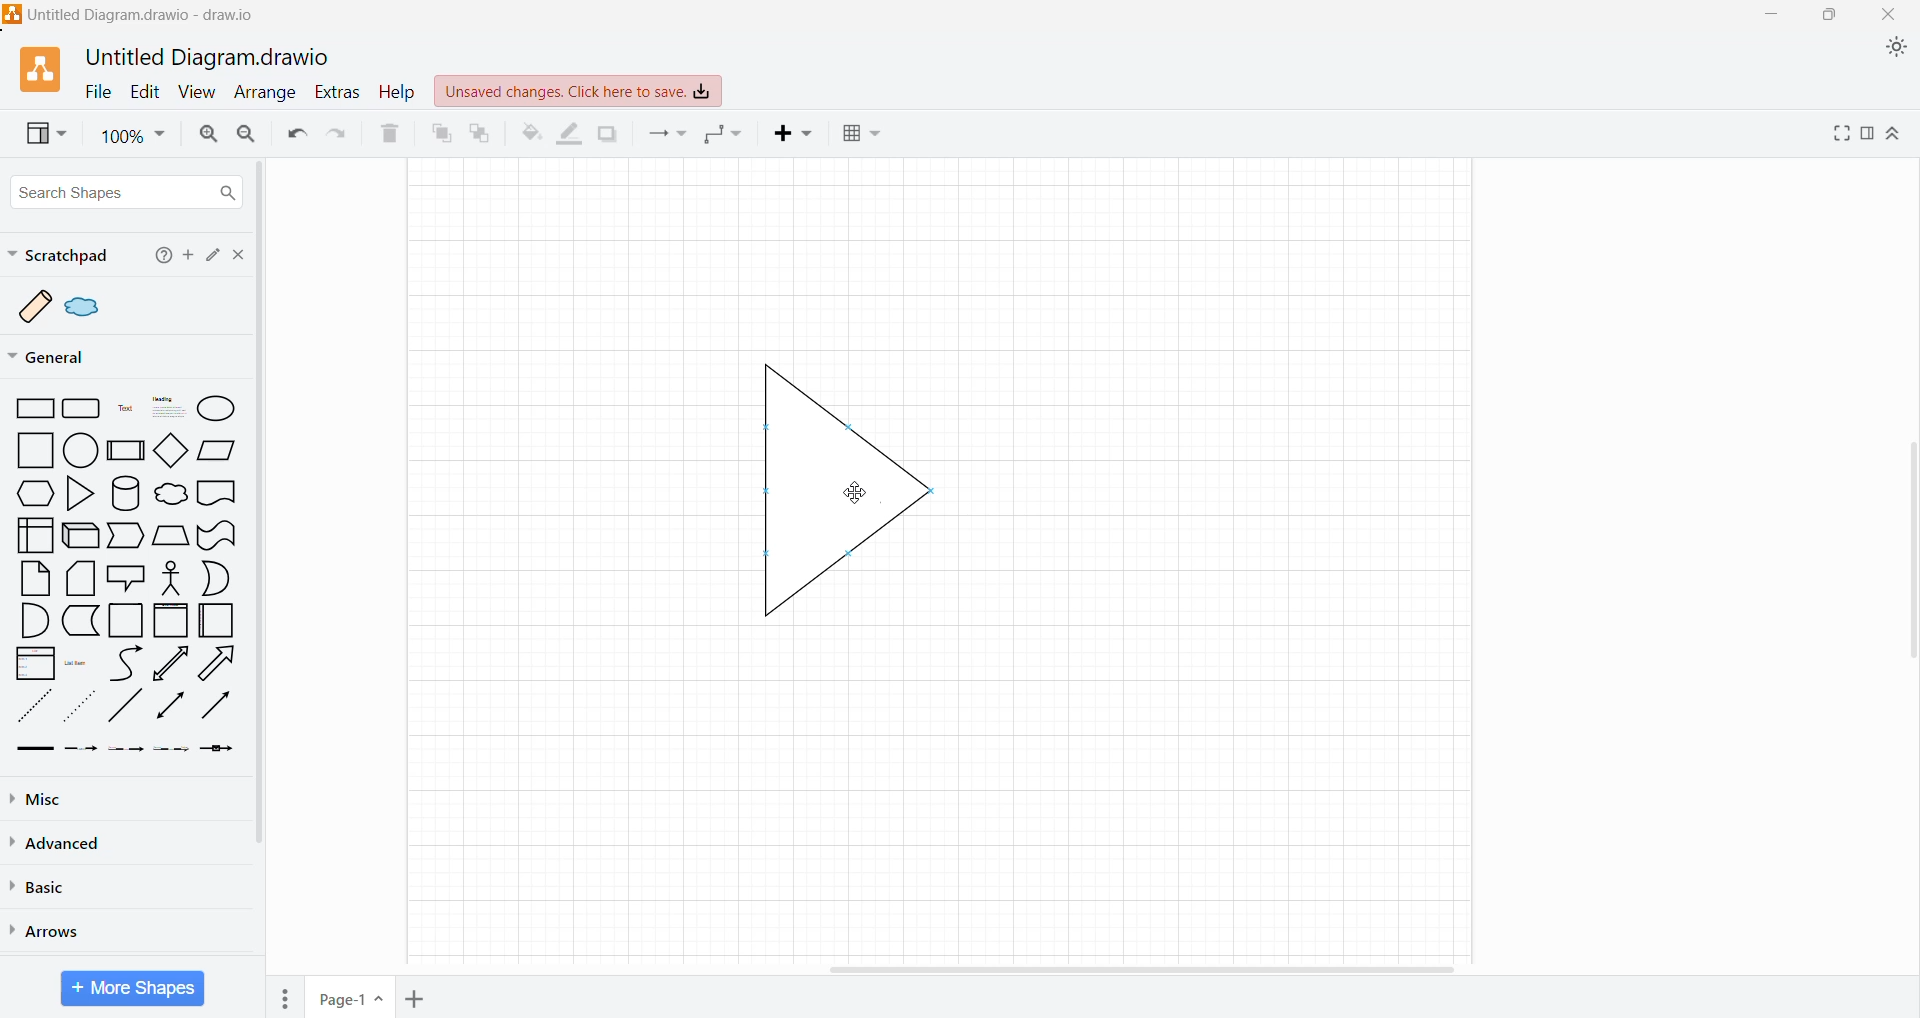 The image size is (1920, 1018). Describe the element at coordinates (725, 132) in the screenshot. I see `Waypoints` at that location.